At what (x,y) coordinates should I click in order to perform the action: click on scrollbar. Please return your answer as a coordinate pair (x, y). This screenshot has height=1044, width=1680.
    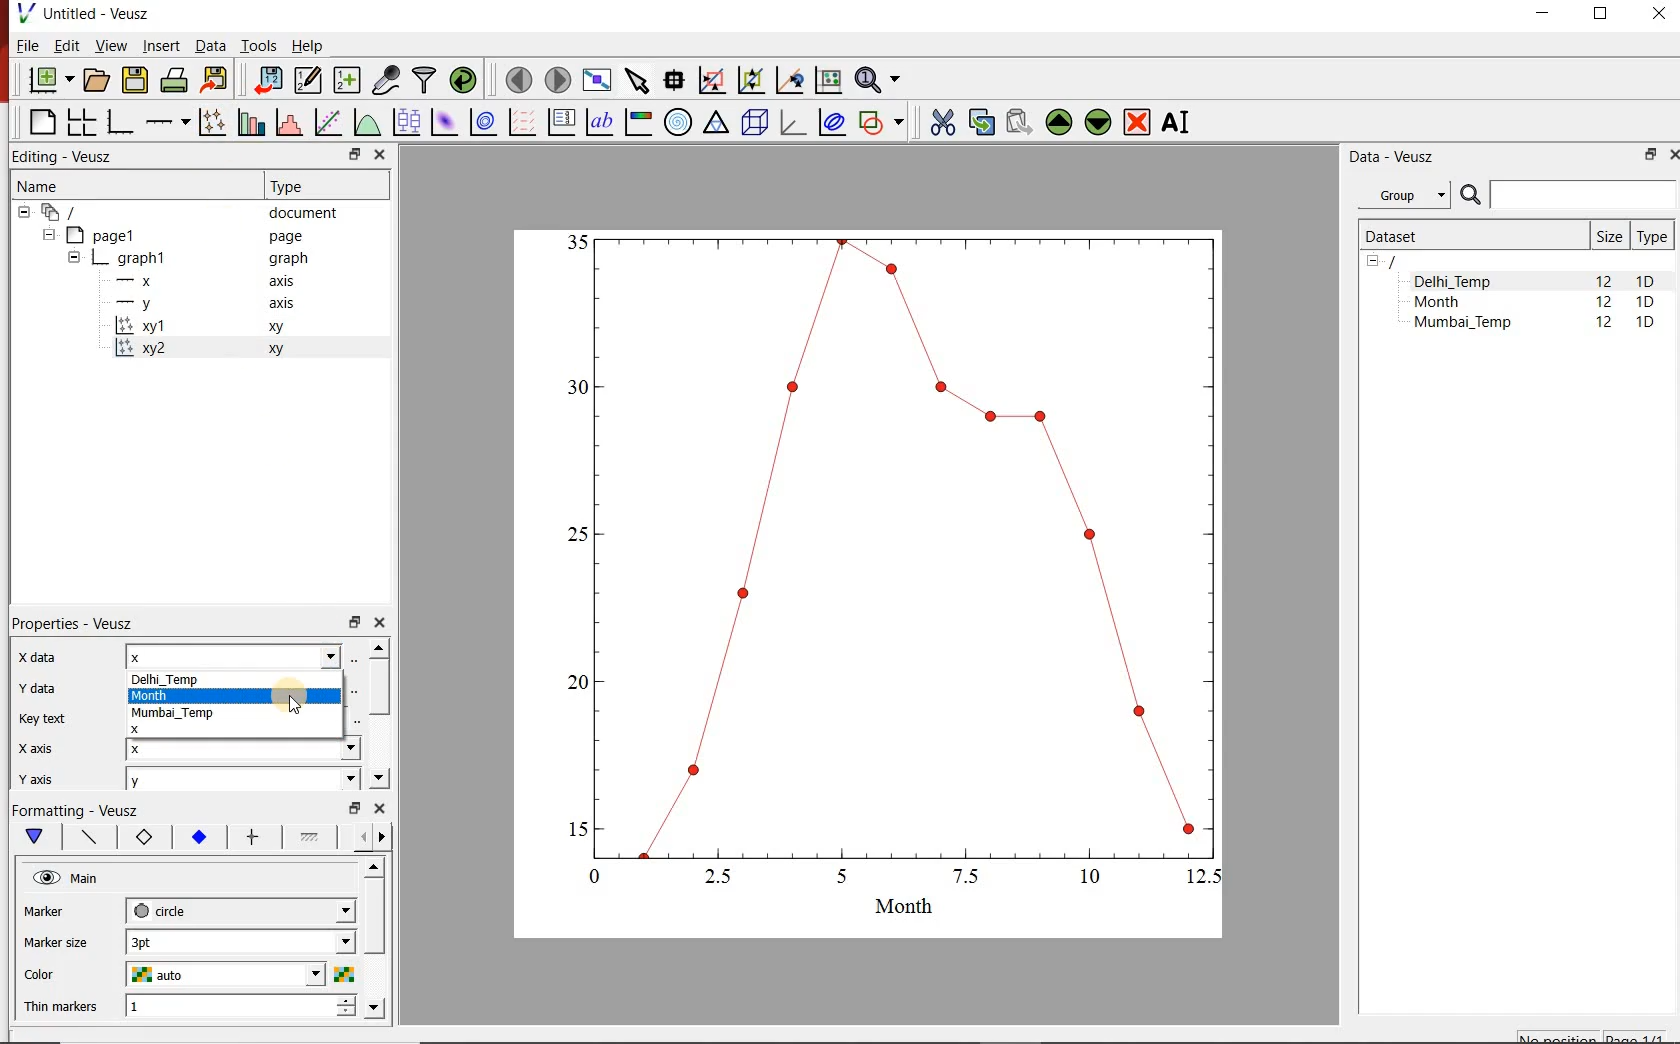
    Looking at the image, I should click on (378, 714).